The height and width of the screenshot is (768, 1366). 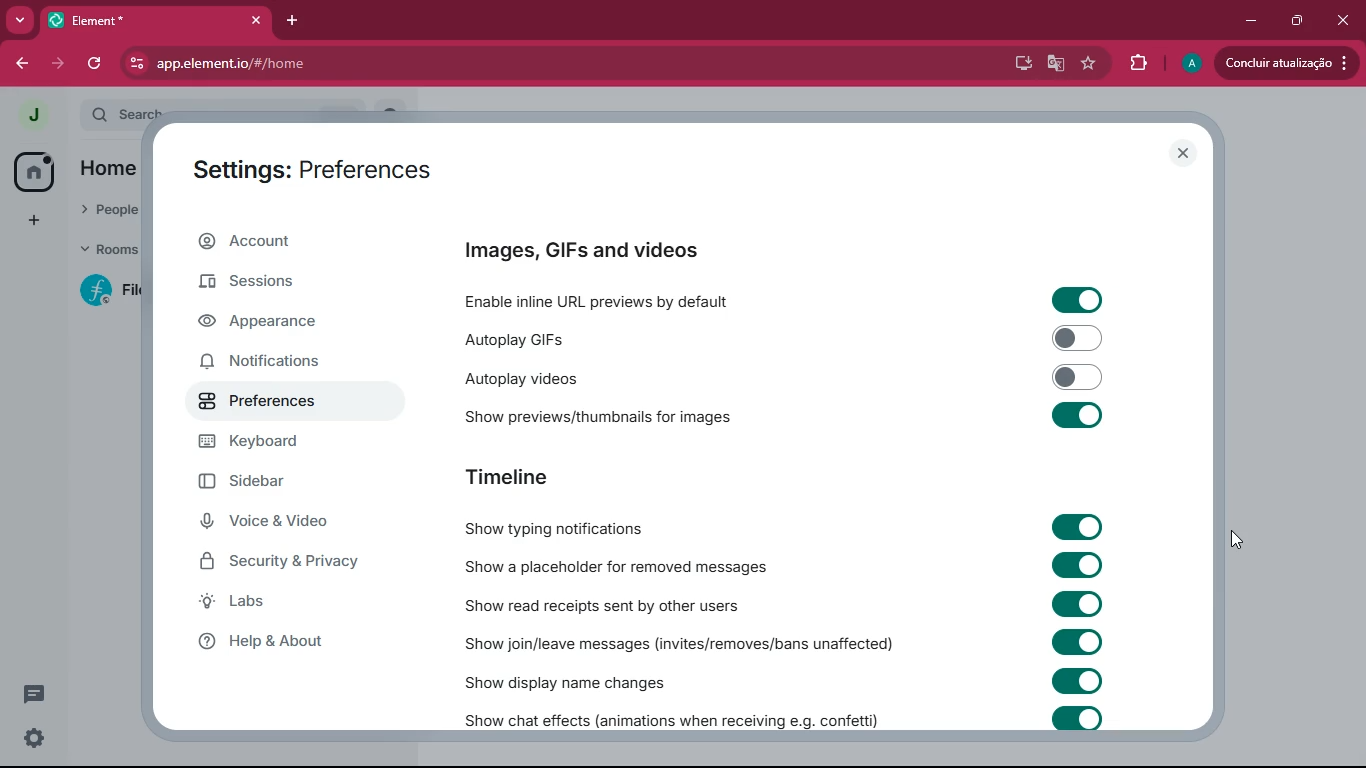 I want to click on show join / leave messages (invites/removes/bans unaffected), so click(x=676, y=643).